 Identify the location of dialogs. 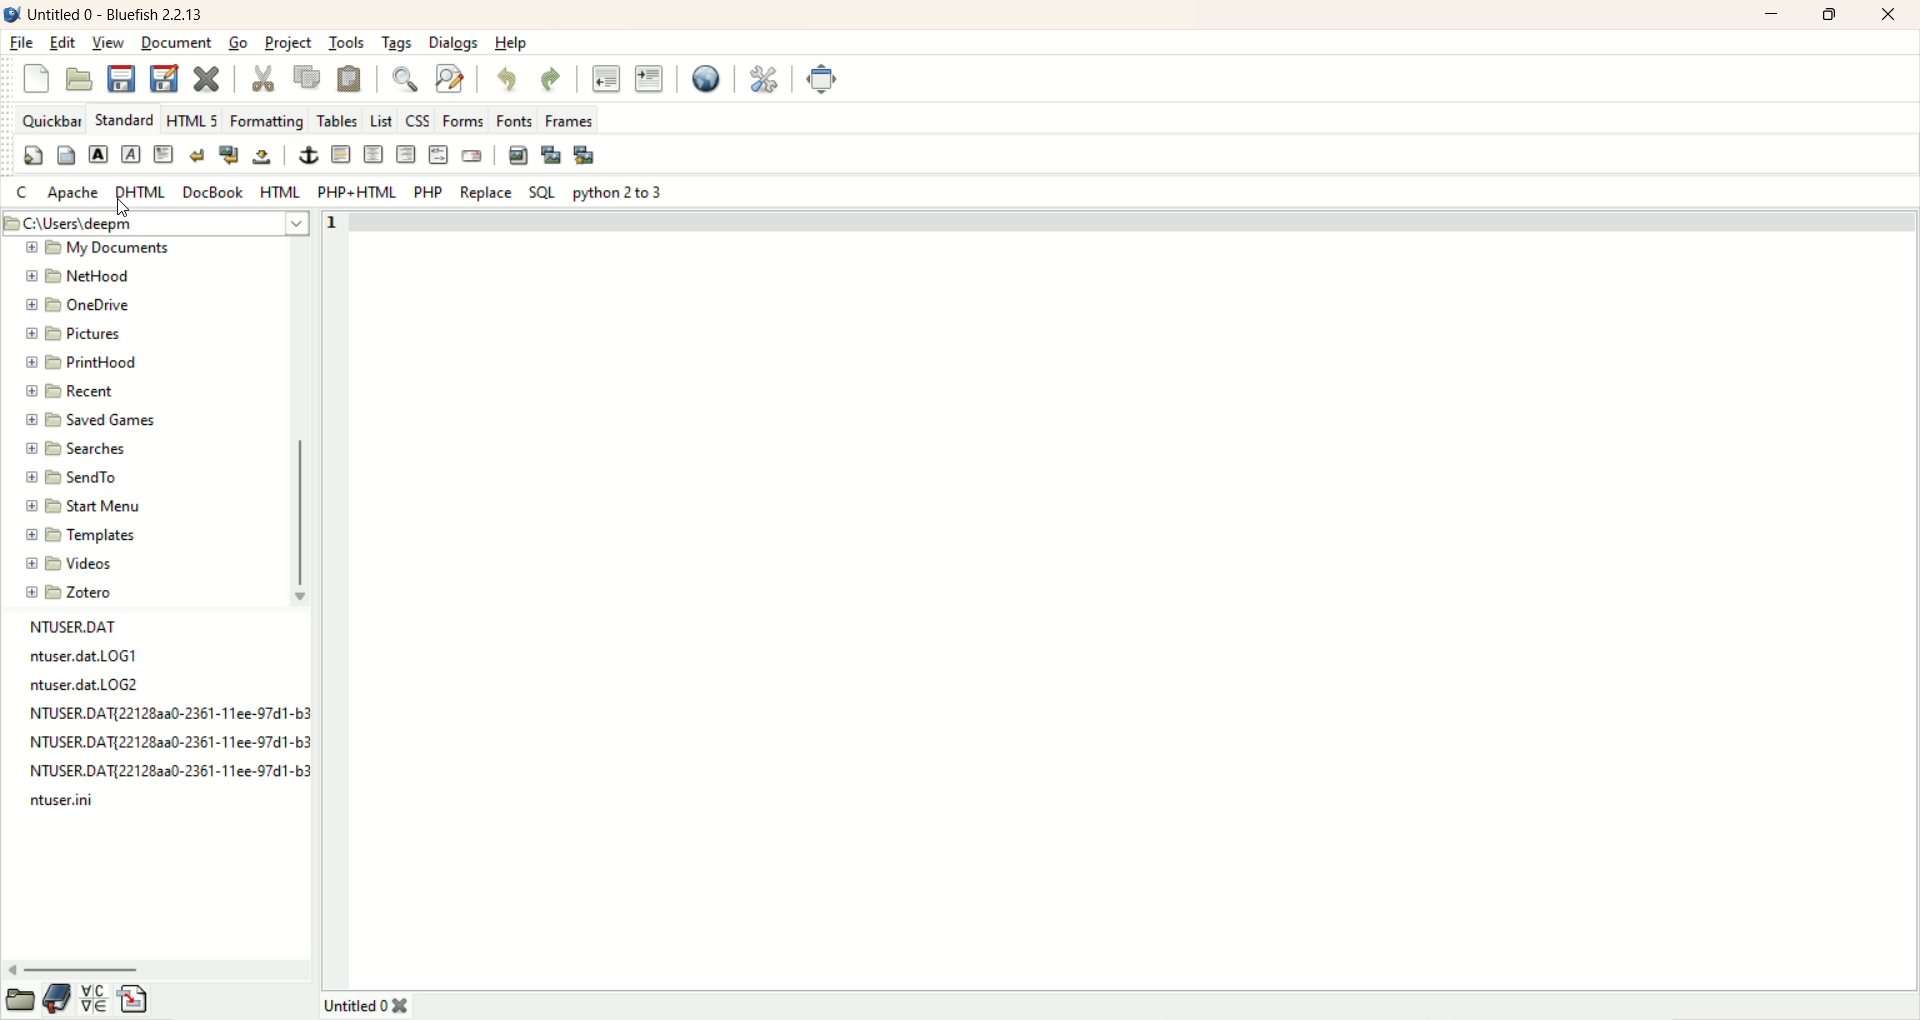
(453, 42).